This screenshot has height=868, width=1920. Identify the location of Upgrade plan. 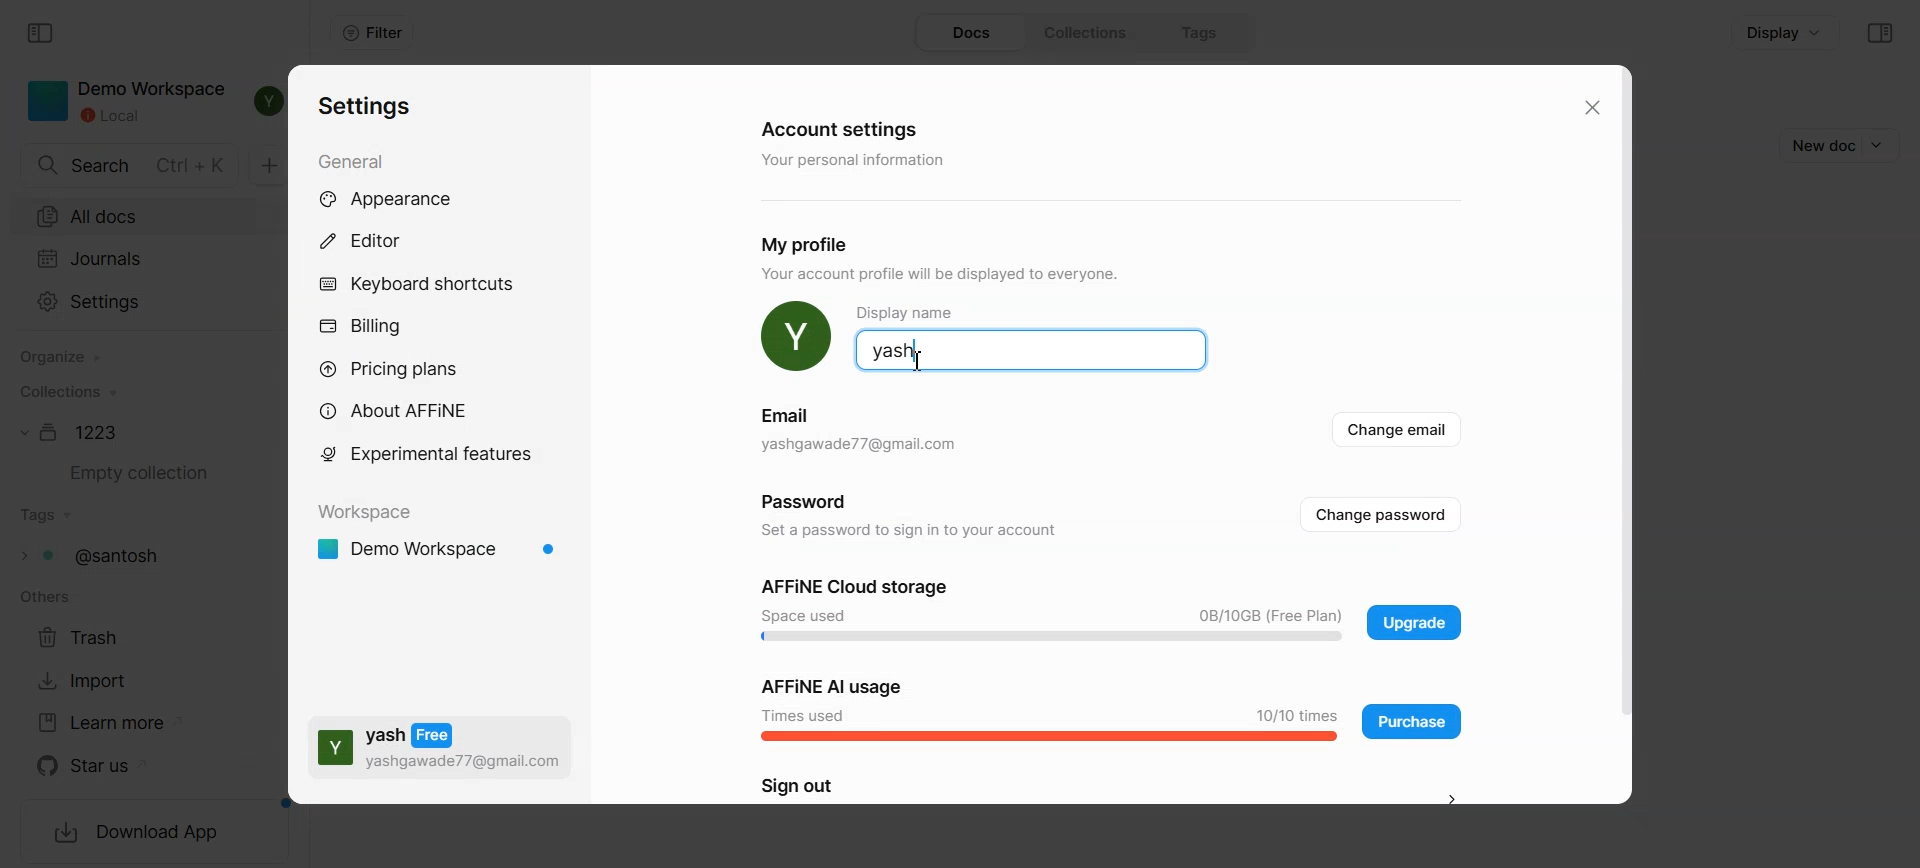
(1413, 622).